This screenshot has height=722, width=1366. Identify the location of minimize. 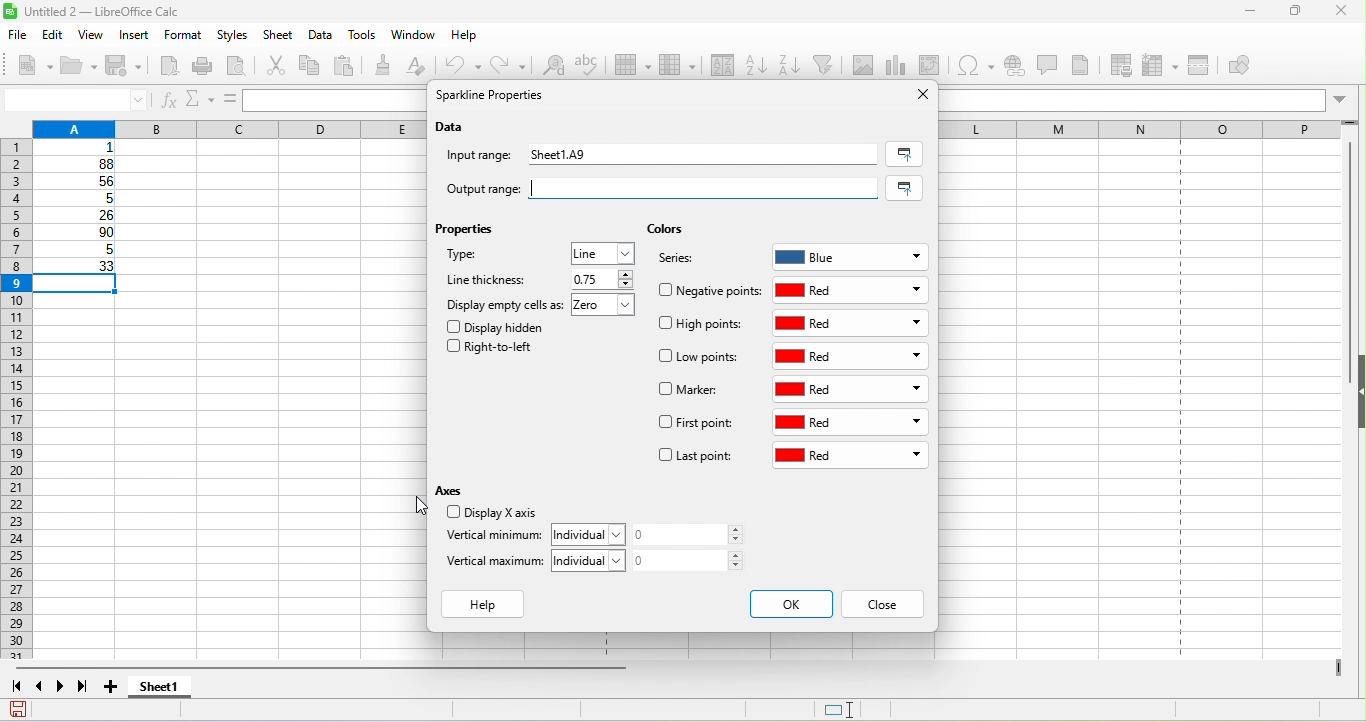
(1240, 14).